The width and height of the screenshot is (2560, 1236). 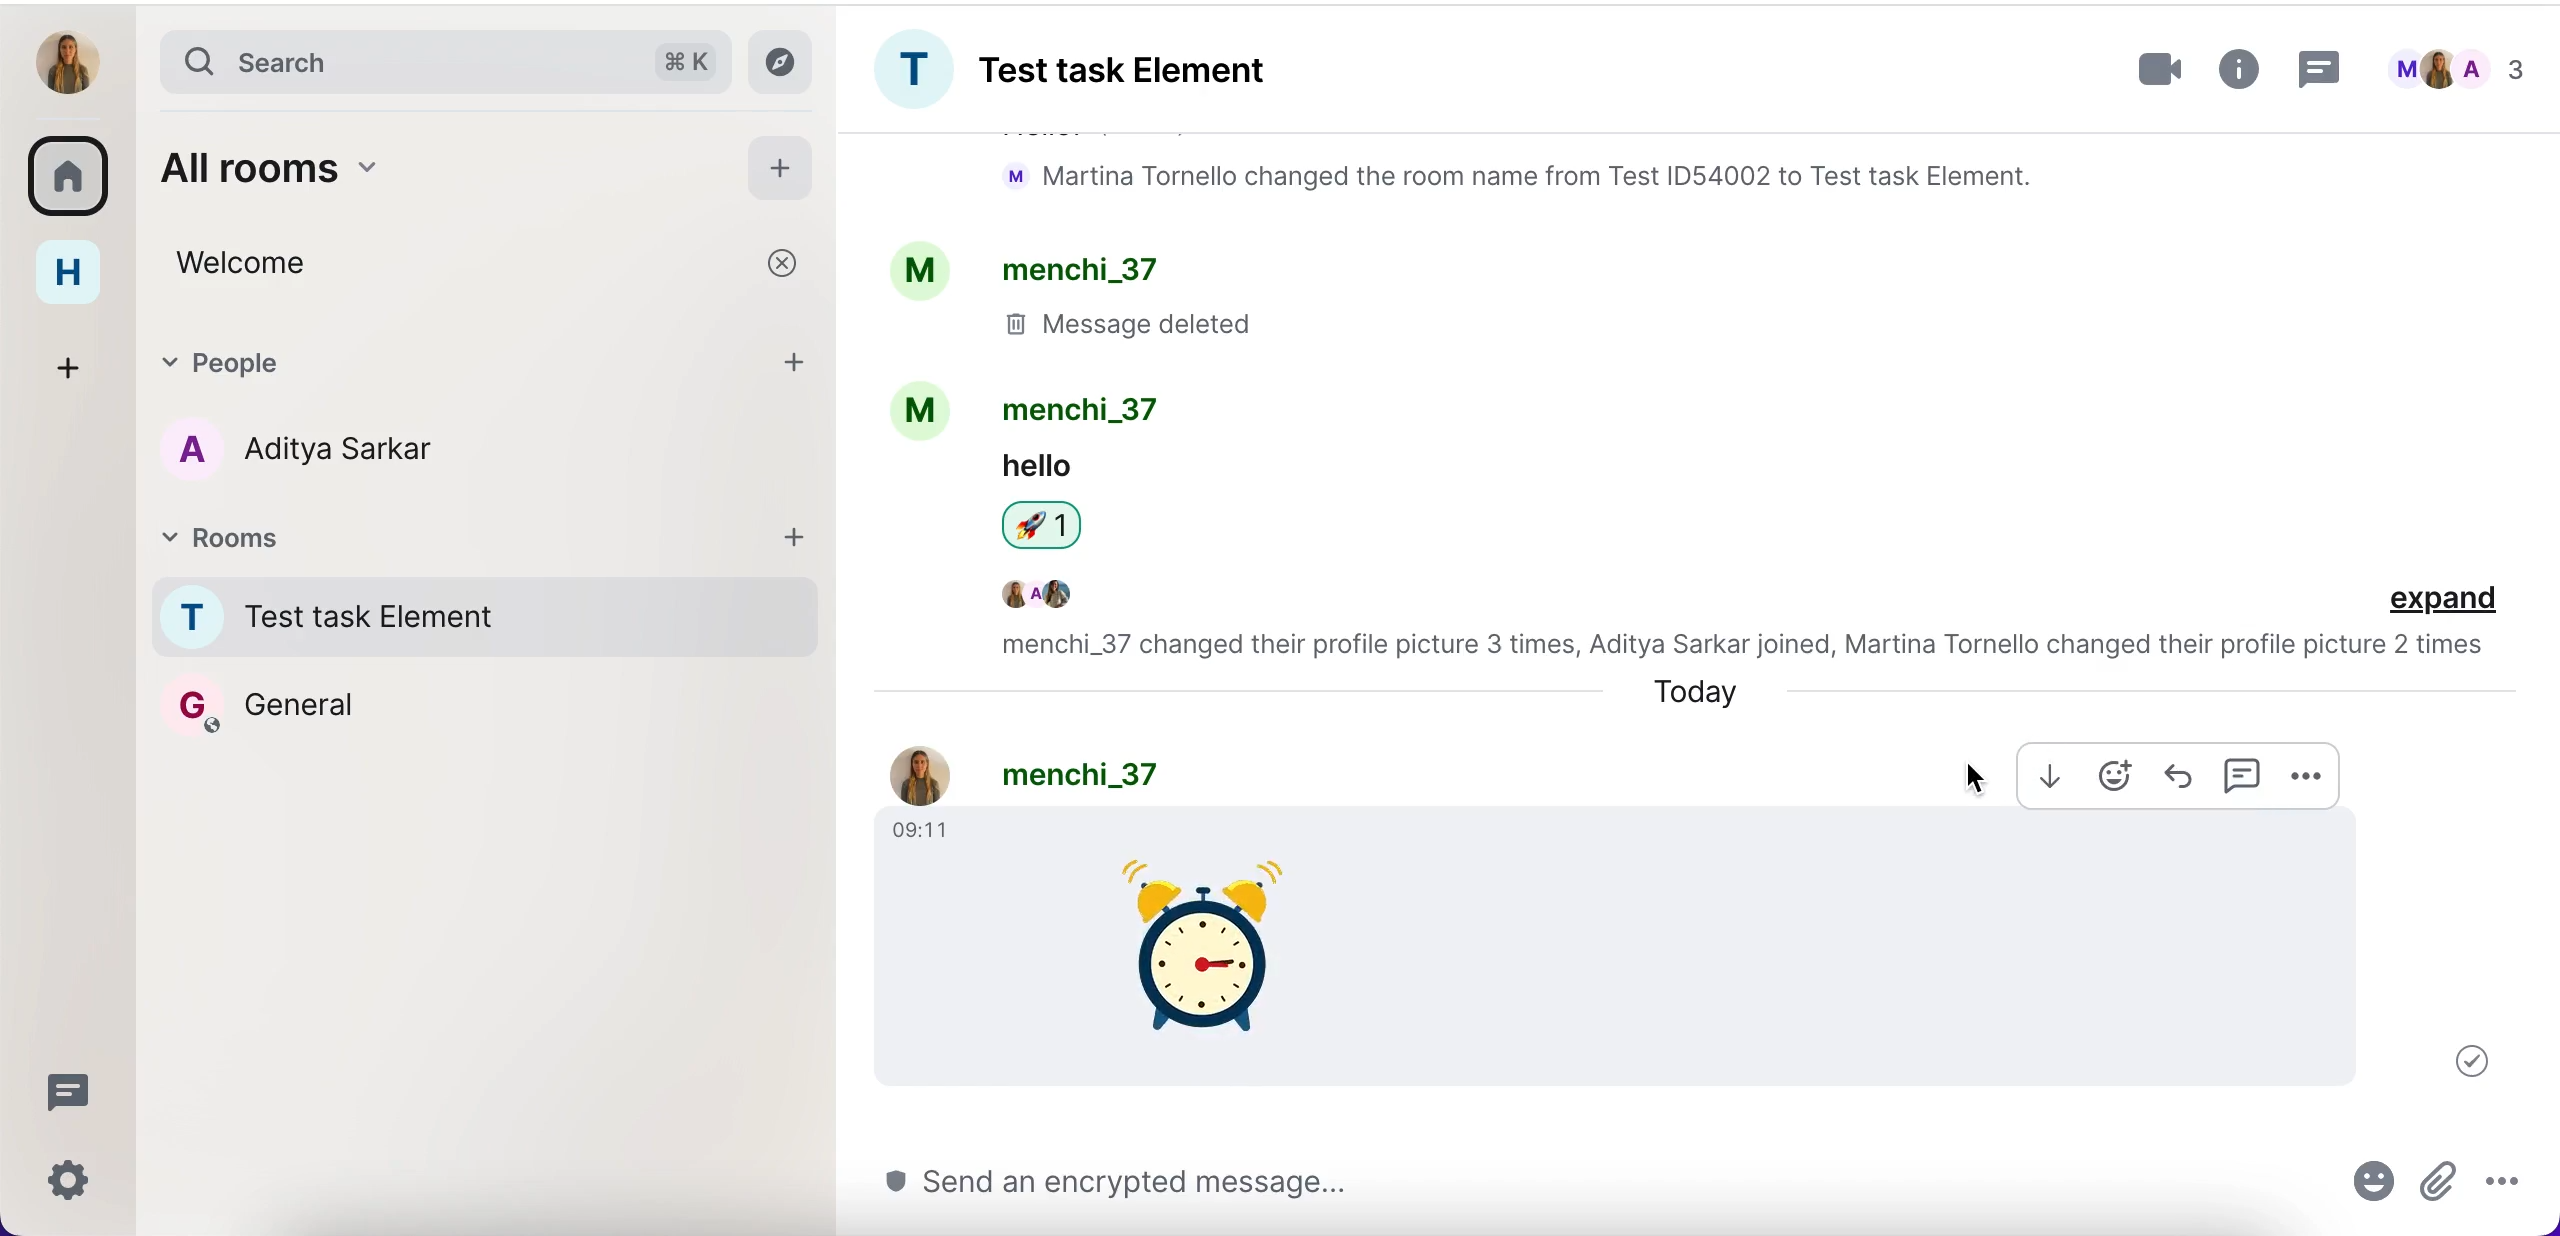 What do you see at coordinates (69, 1089) in the screenshot?
I see `threads` at bounding box center [69, 1089].